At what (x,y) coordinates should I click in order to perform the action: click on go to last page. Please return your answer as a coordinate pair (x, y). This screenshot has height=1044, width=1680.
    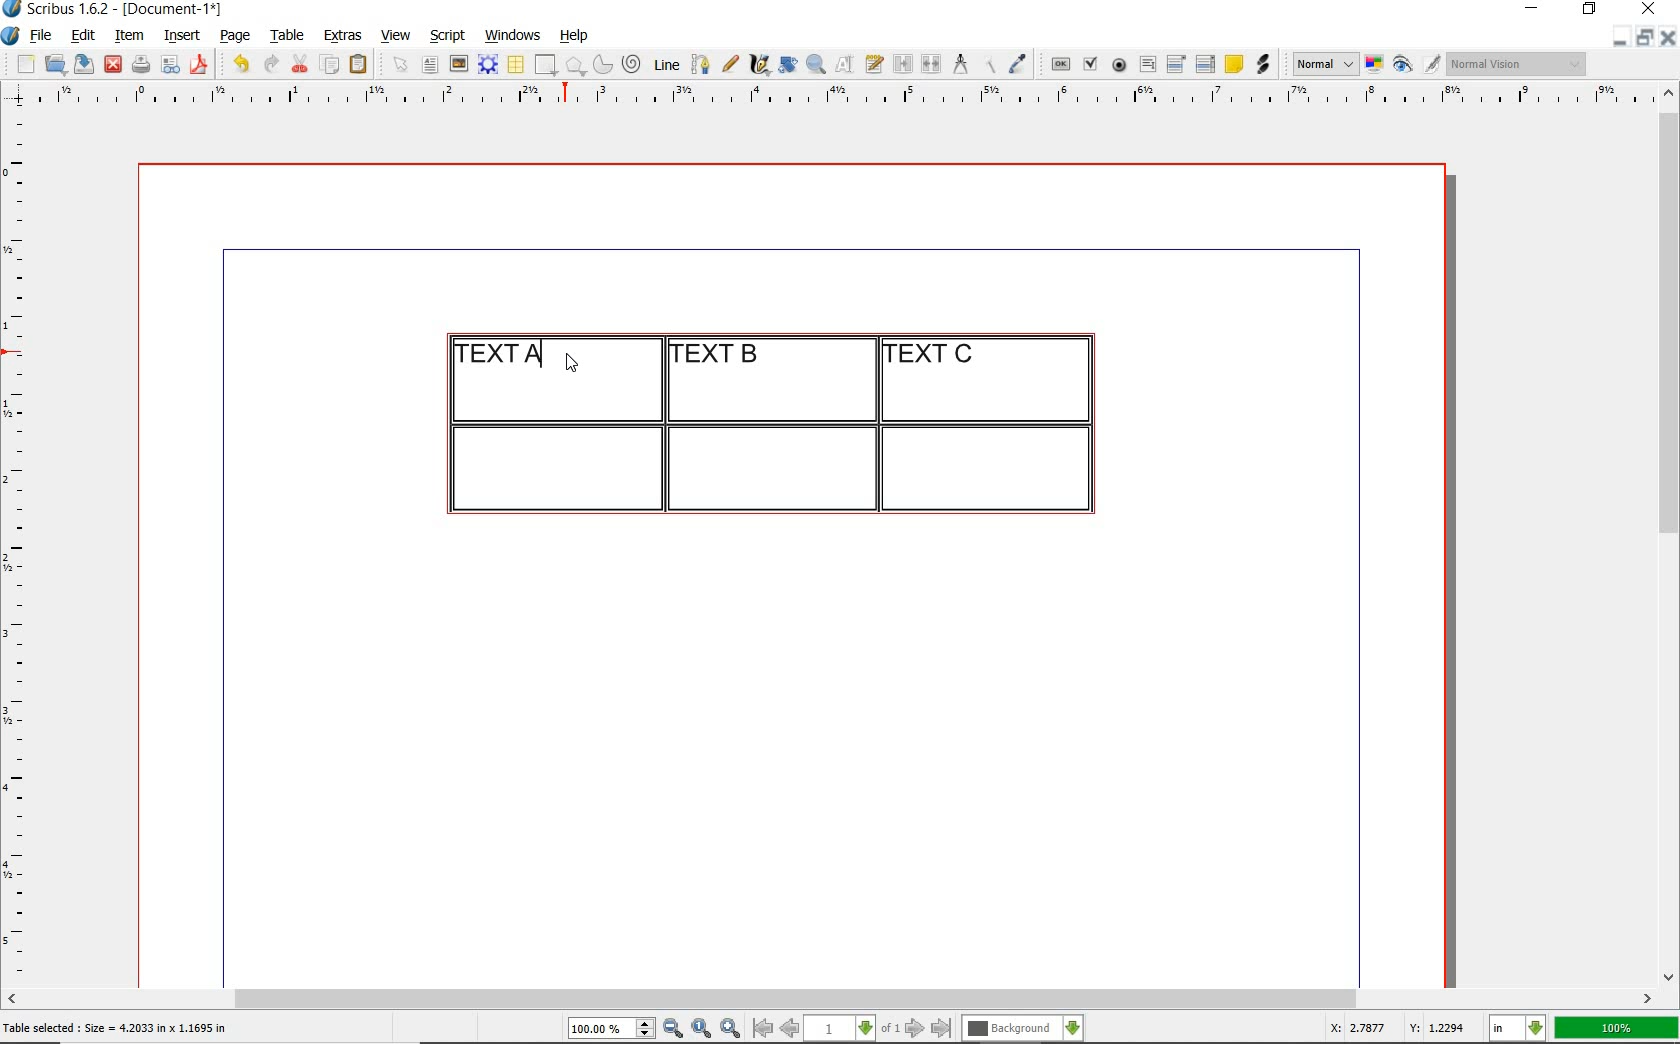
    Looking at the image, I should click on (942, 1029).